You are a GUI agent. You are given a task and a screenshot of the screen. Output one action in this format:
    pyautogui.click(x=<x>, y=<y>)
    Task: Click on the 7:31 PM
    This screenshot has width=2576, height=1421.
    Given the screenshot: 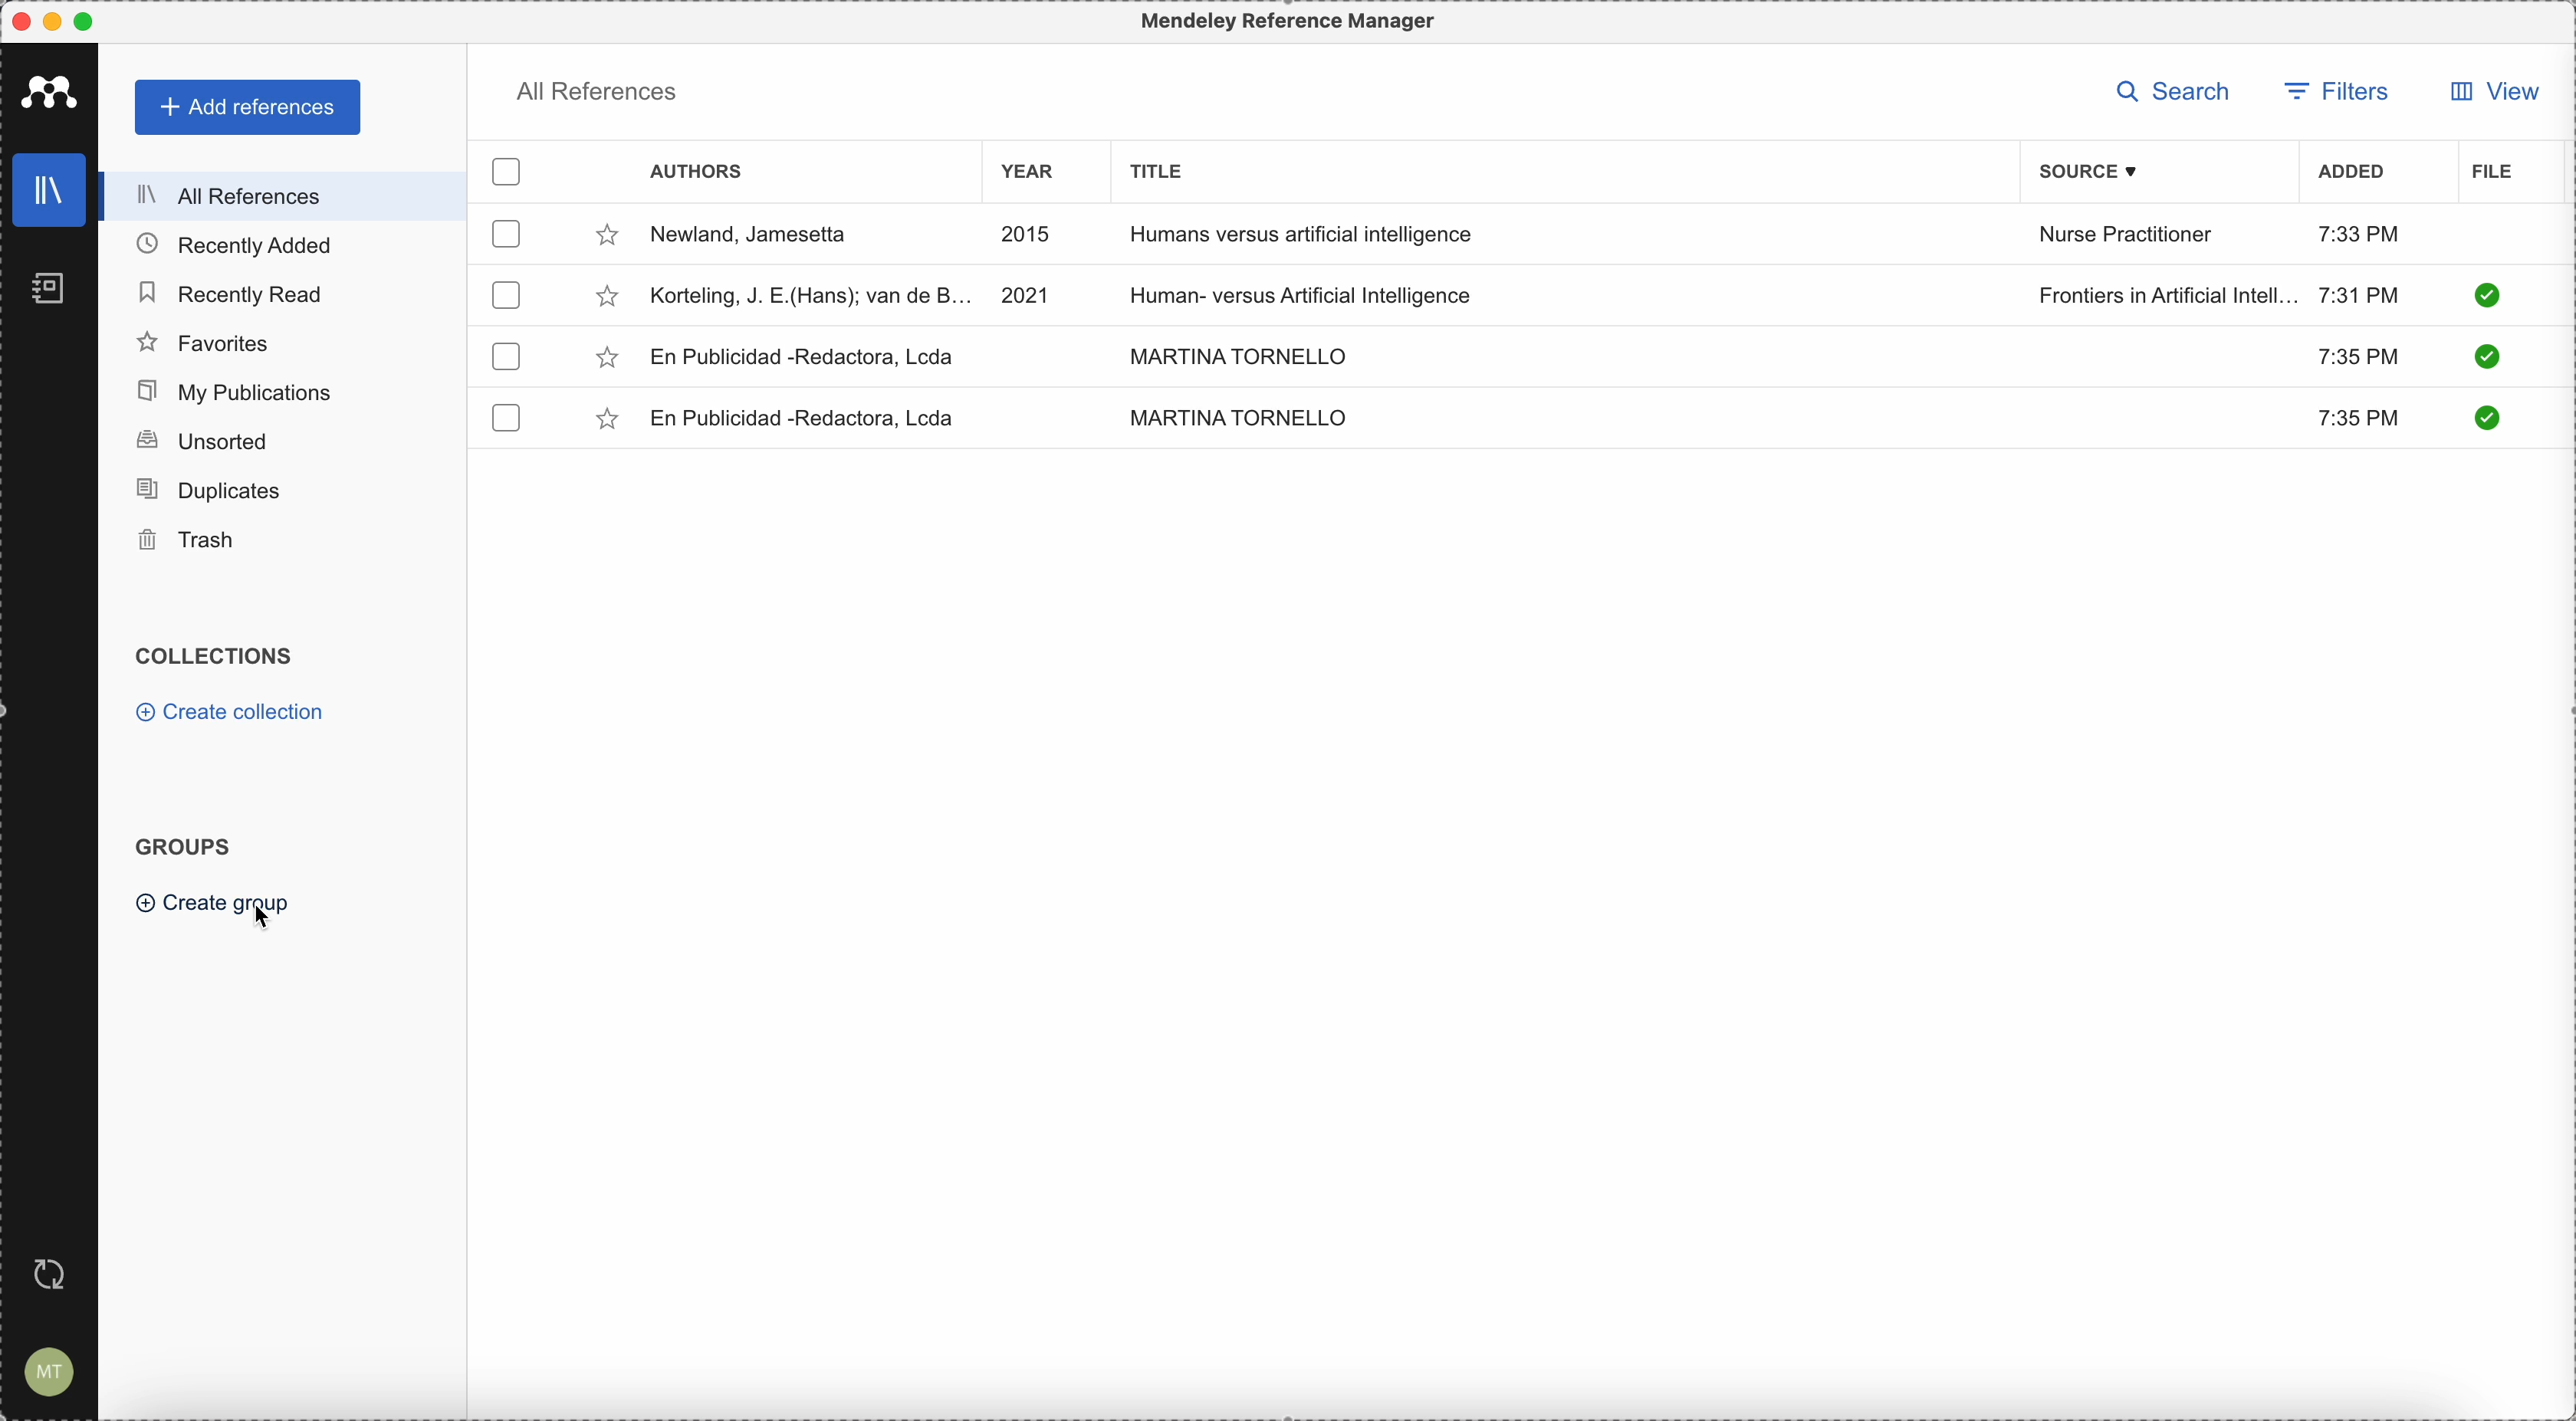 What is the action you would take?
    pyautogui.click(x=2359, y=293)
    